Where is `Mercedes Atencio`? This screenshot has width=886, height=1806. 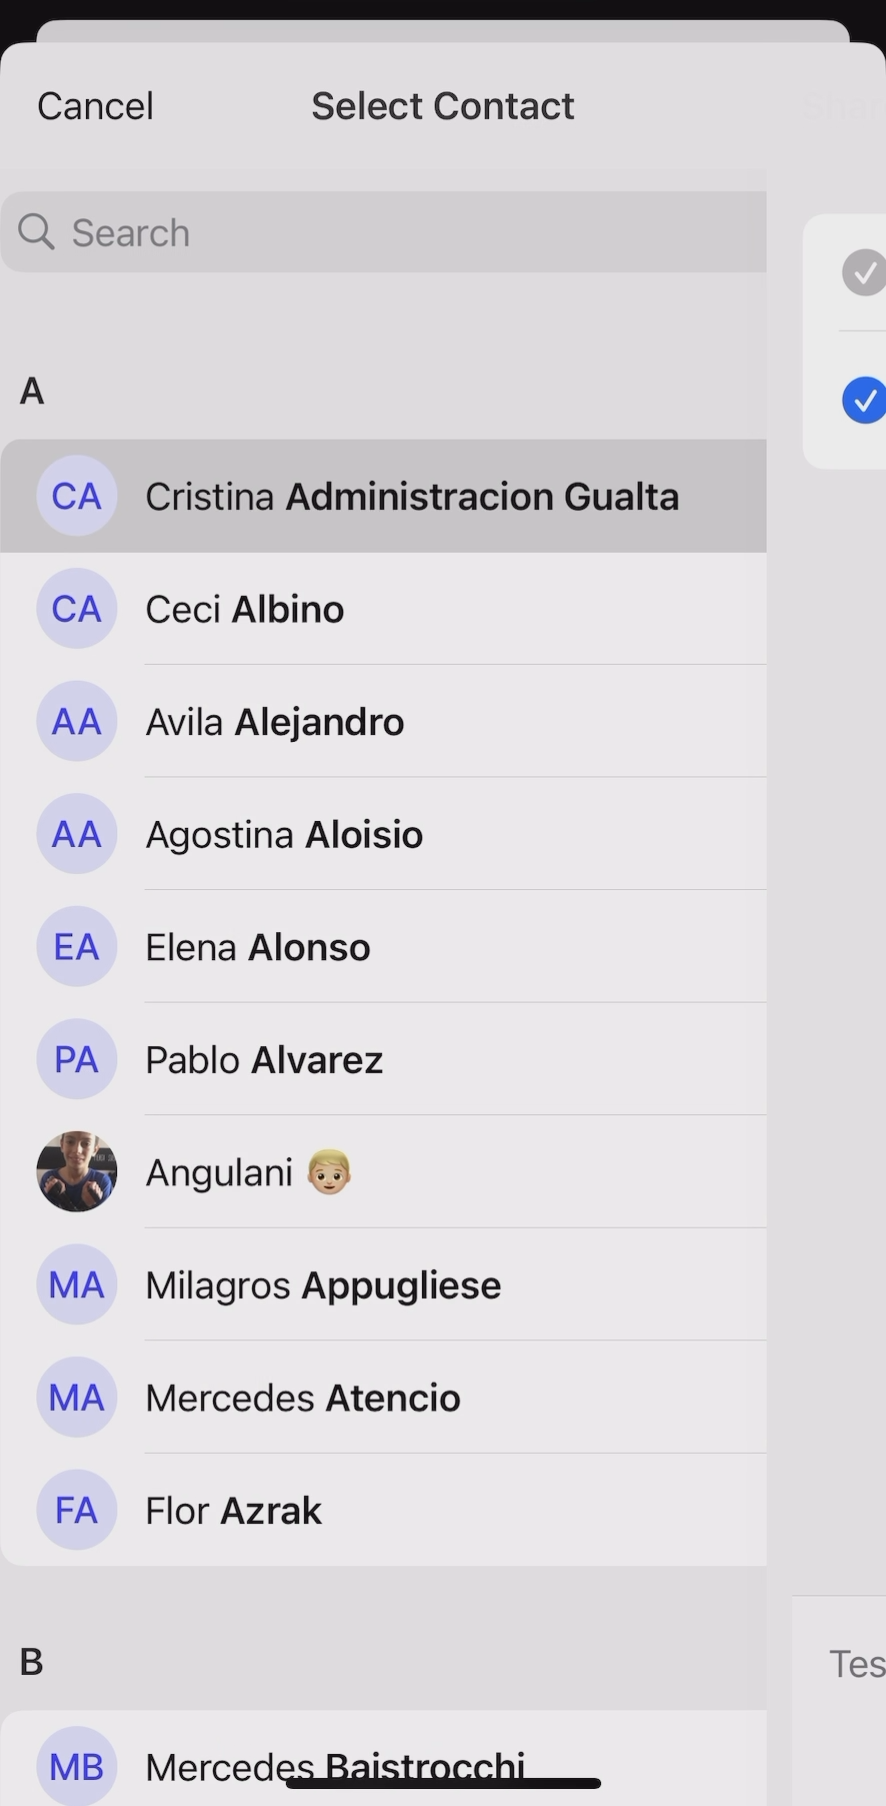
Mercedes Atencio is located at coordinates (248, 1388).